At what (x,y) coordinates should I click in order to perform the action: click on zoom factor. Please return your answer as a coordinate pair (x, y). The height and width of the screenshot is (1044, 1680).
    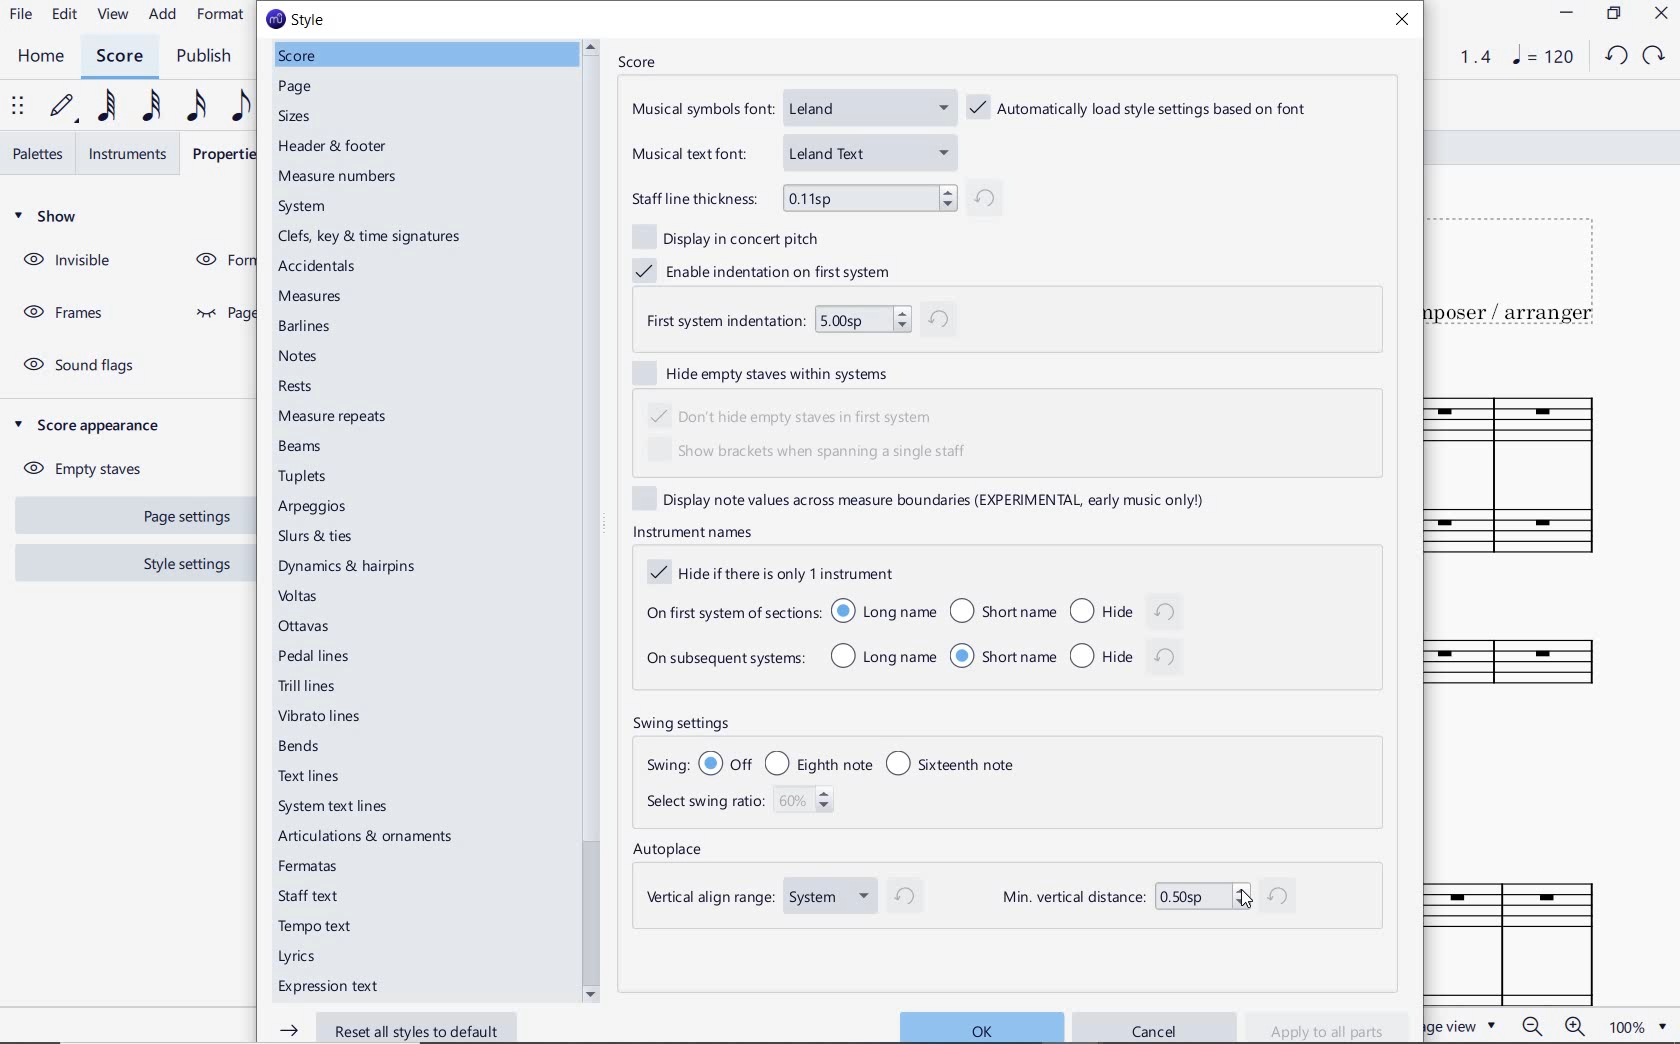
    Looking at the image, I should click on (1636, 1026).